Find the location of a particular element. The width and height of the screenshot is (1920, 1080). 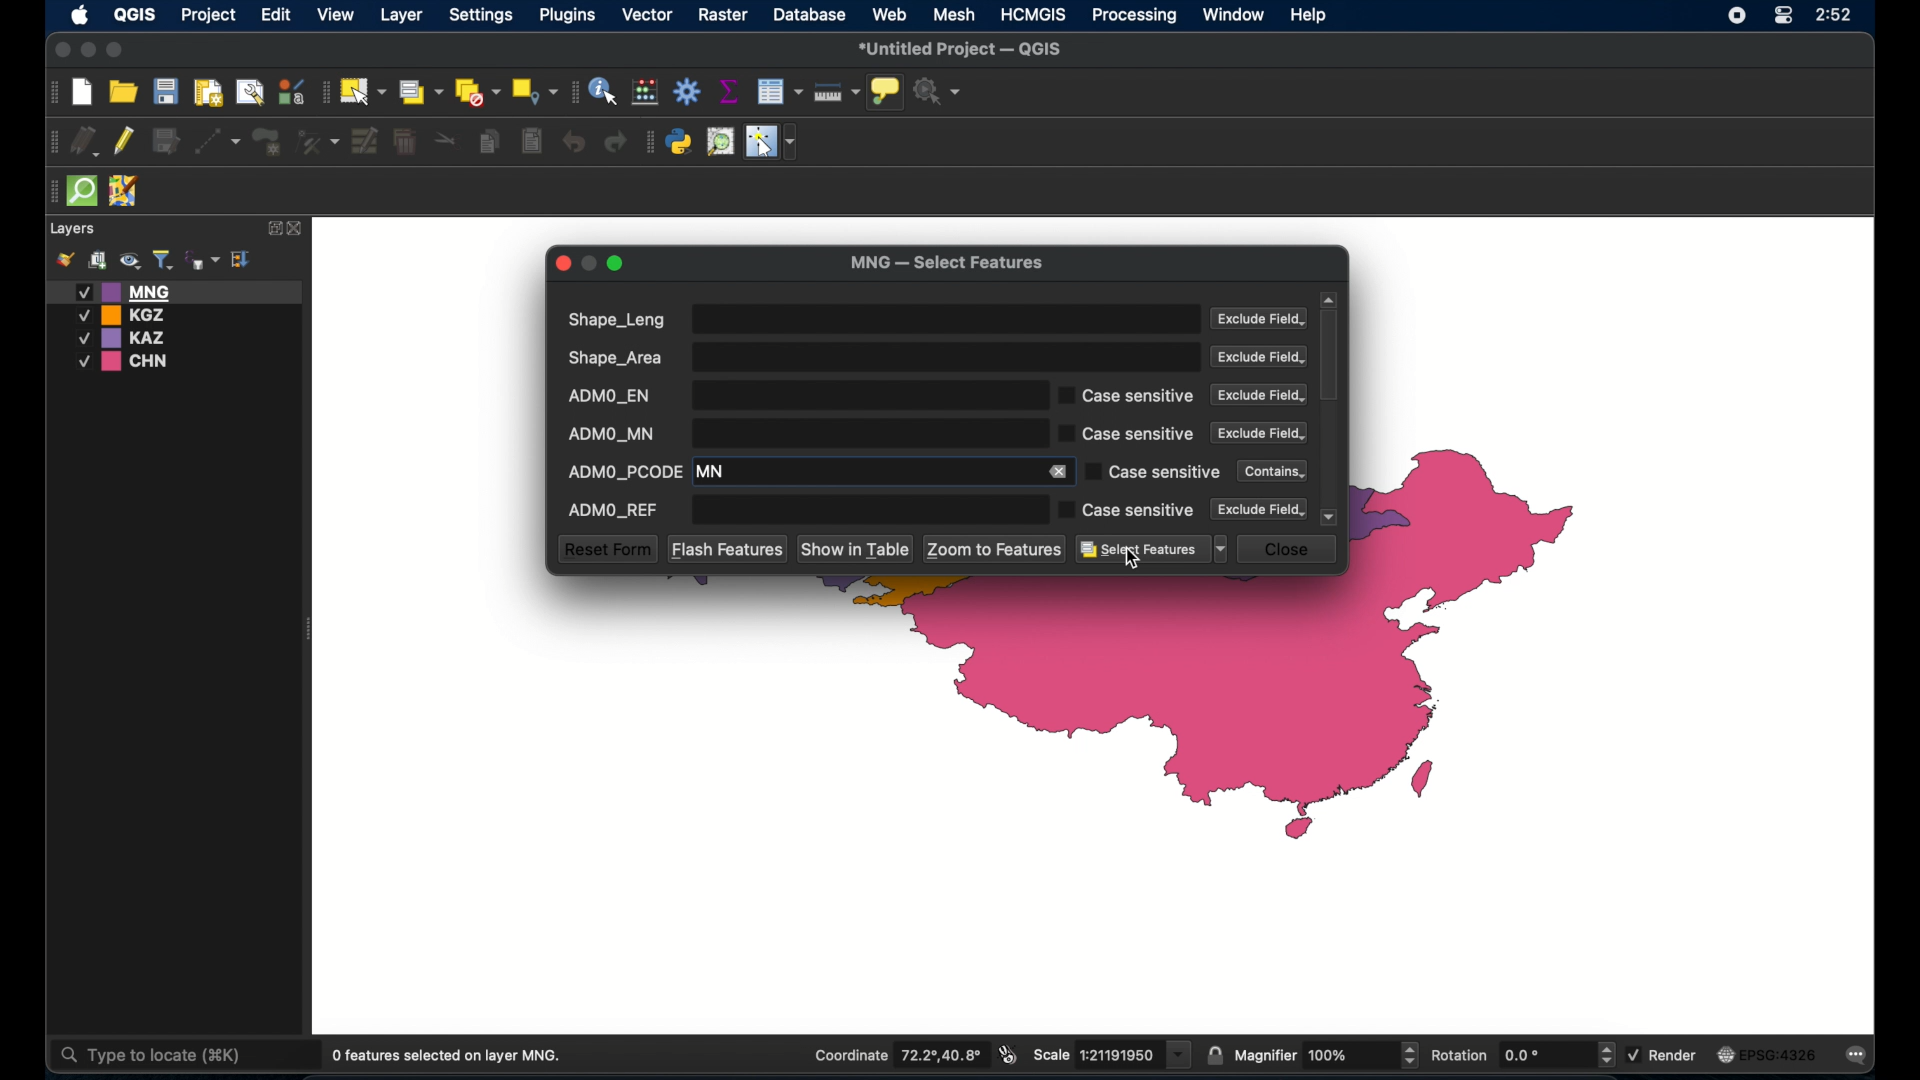

exclude field is located at coordinates (1259, 433).